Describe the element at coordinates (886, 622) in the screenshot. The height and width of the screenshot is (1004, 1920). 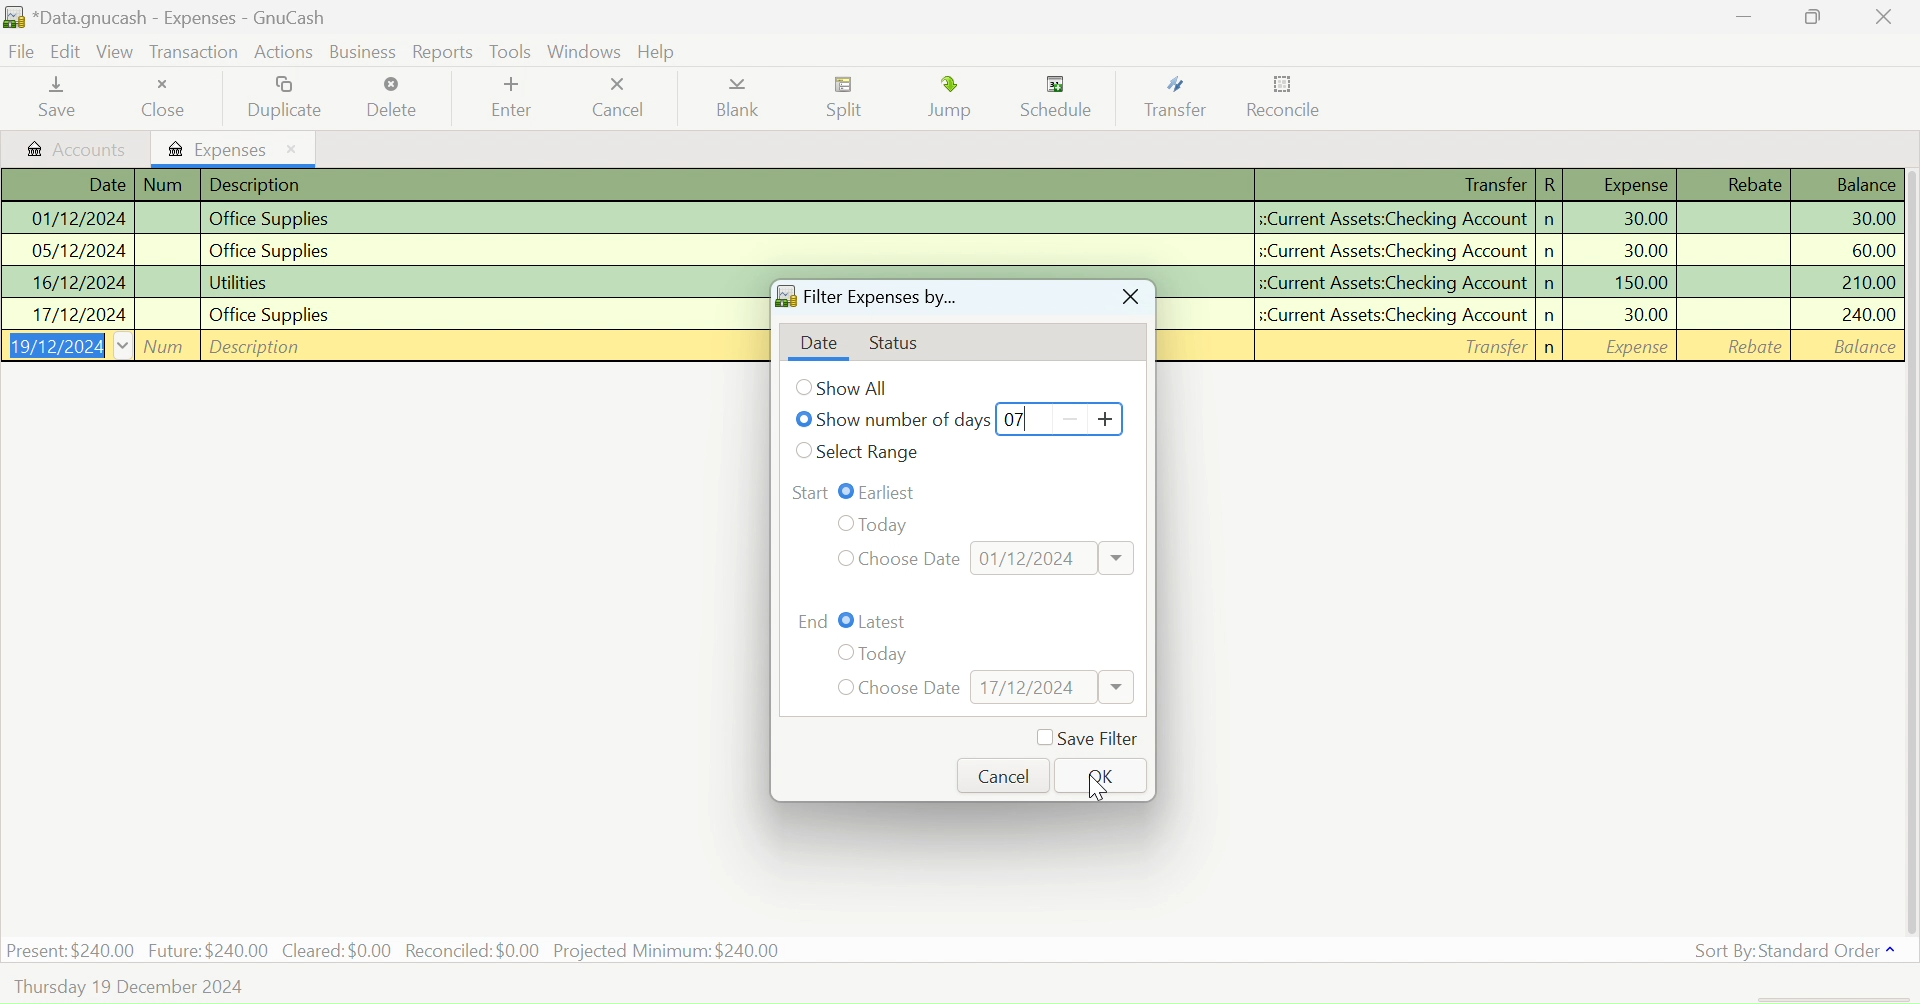
I see `Latest` at that location.